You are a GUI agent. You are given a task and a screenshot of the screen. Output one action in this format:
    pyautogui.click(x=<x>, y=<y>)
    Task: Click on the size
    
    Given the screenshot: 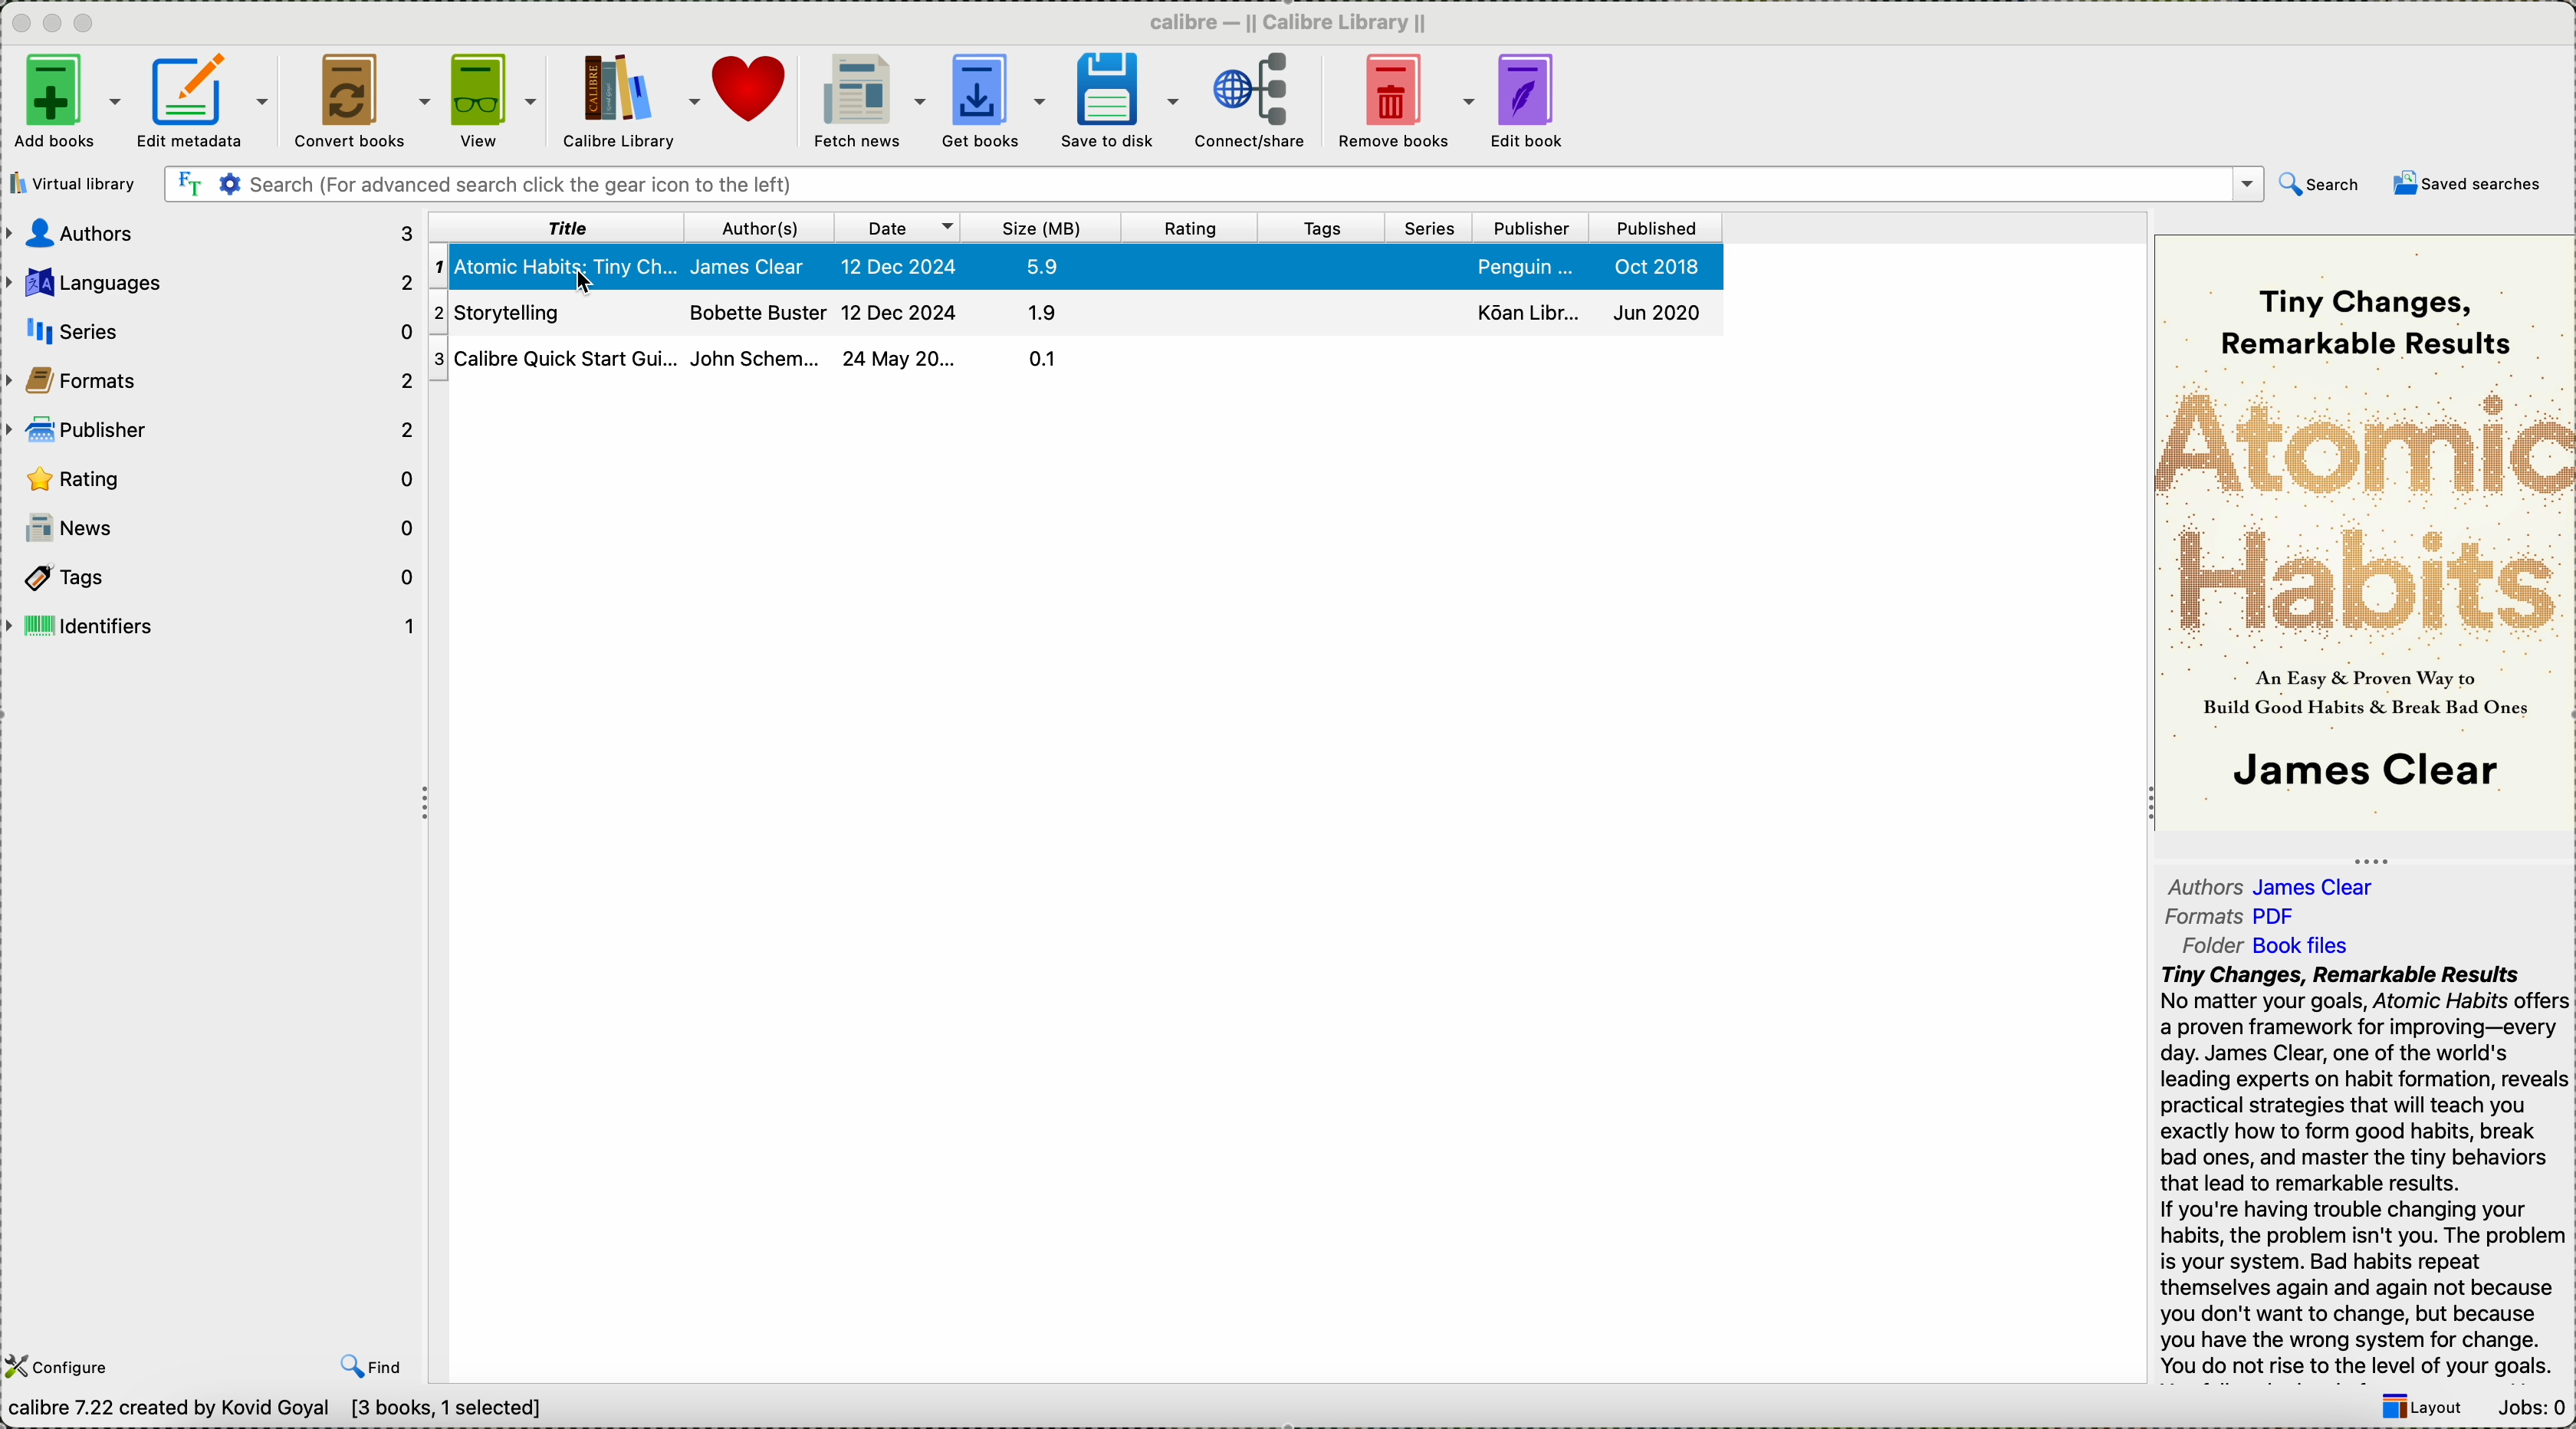 What is the action you would take?
    pyautogui.click(x=1043, y=229)
    